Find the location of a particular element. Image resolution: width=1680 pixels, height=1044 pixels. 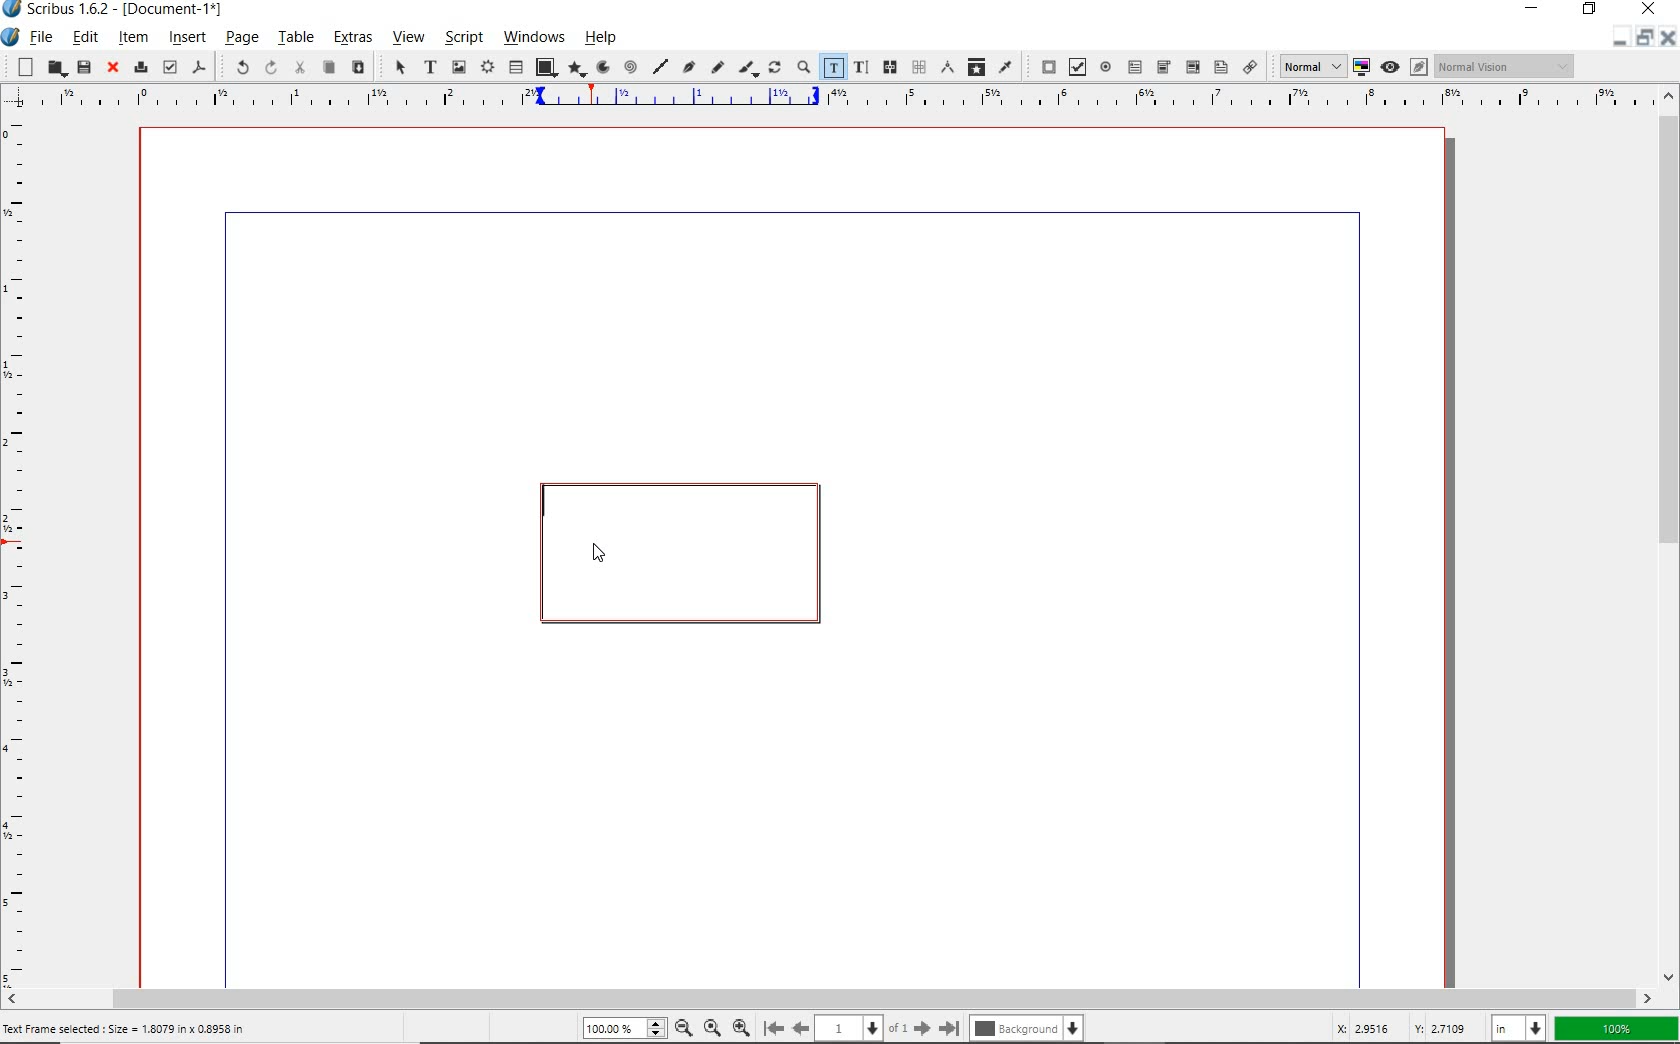

rotate item is located at coordinates (775, 69).